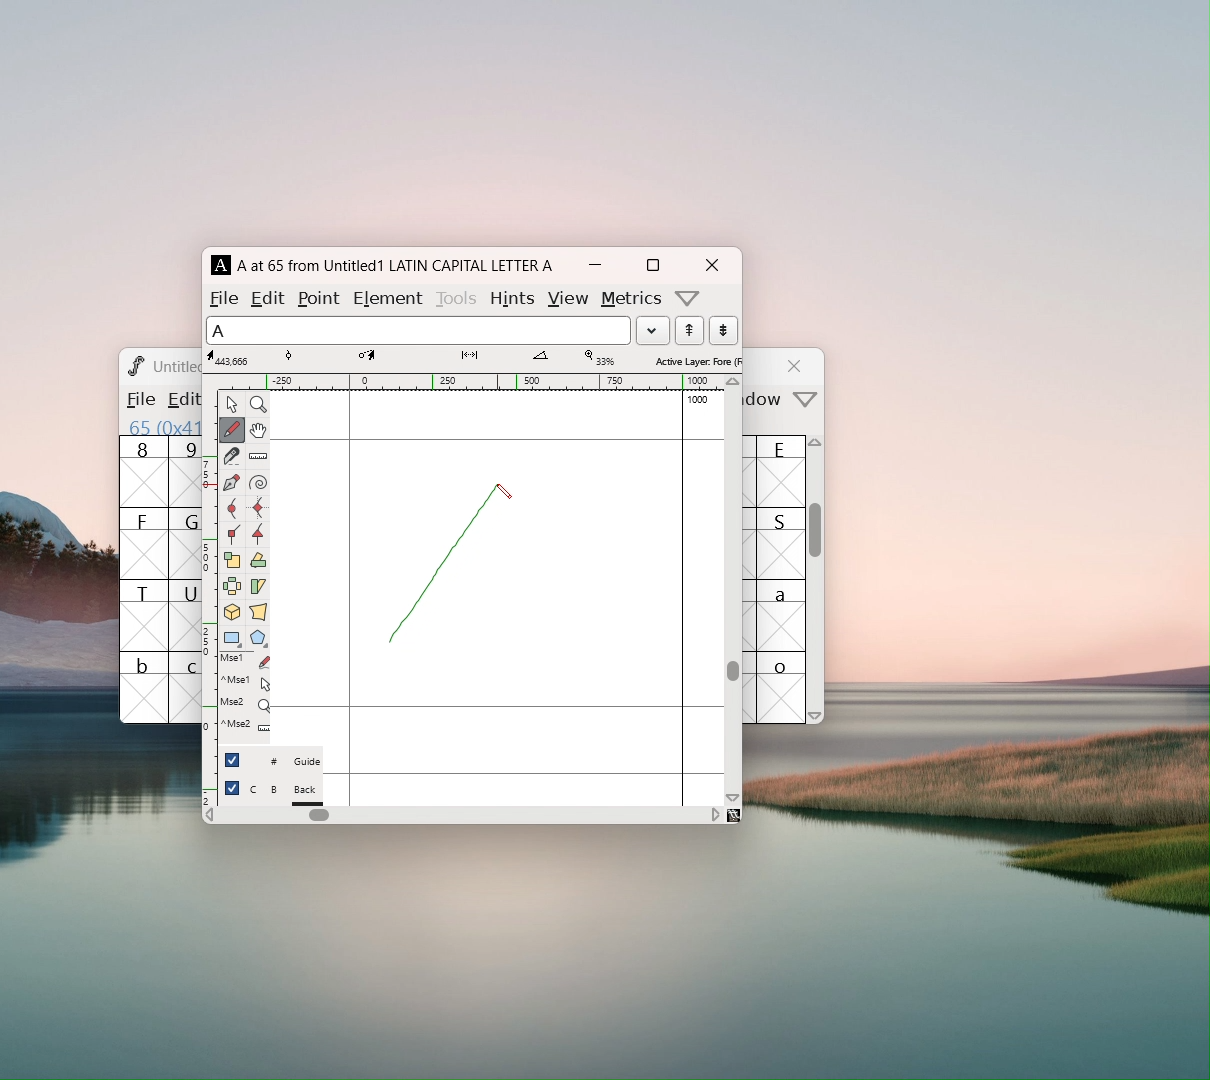 This screenshot has width=1210, height=1080. Describe the element at coordinates (232, 561) in the screenshot. I see `scale the selection` at that location.